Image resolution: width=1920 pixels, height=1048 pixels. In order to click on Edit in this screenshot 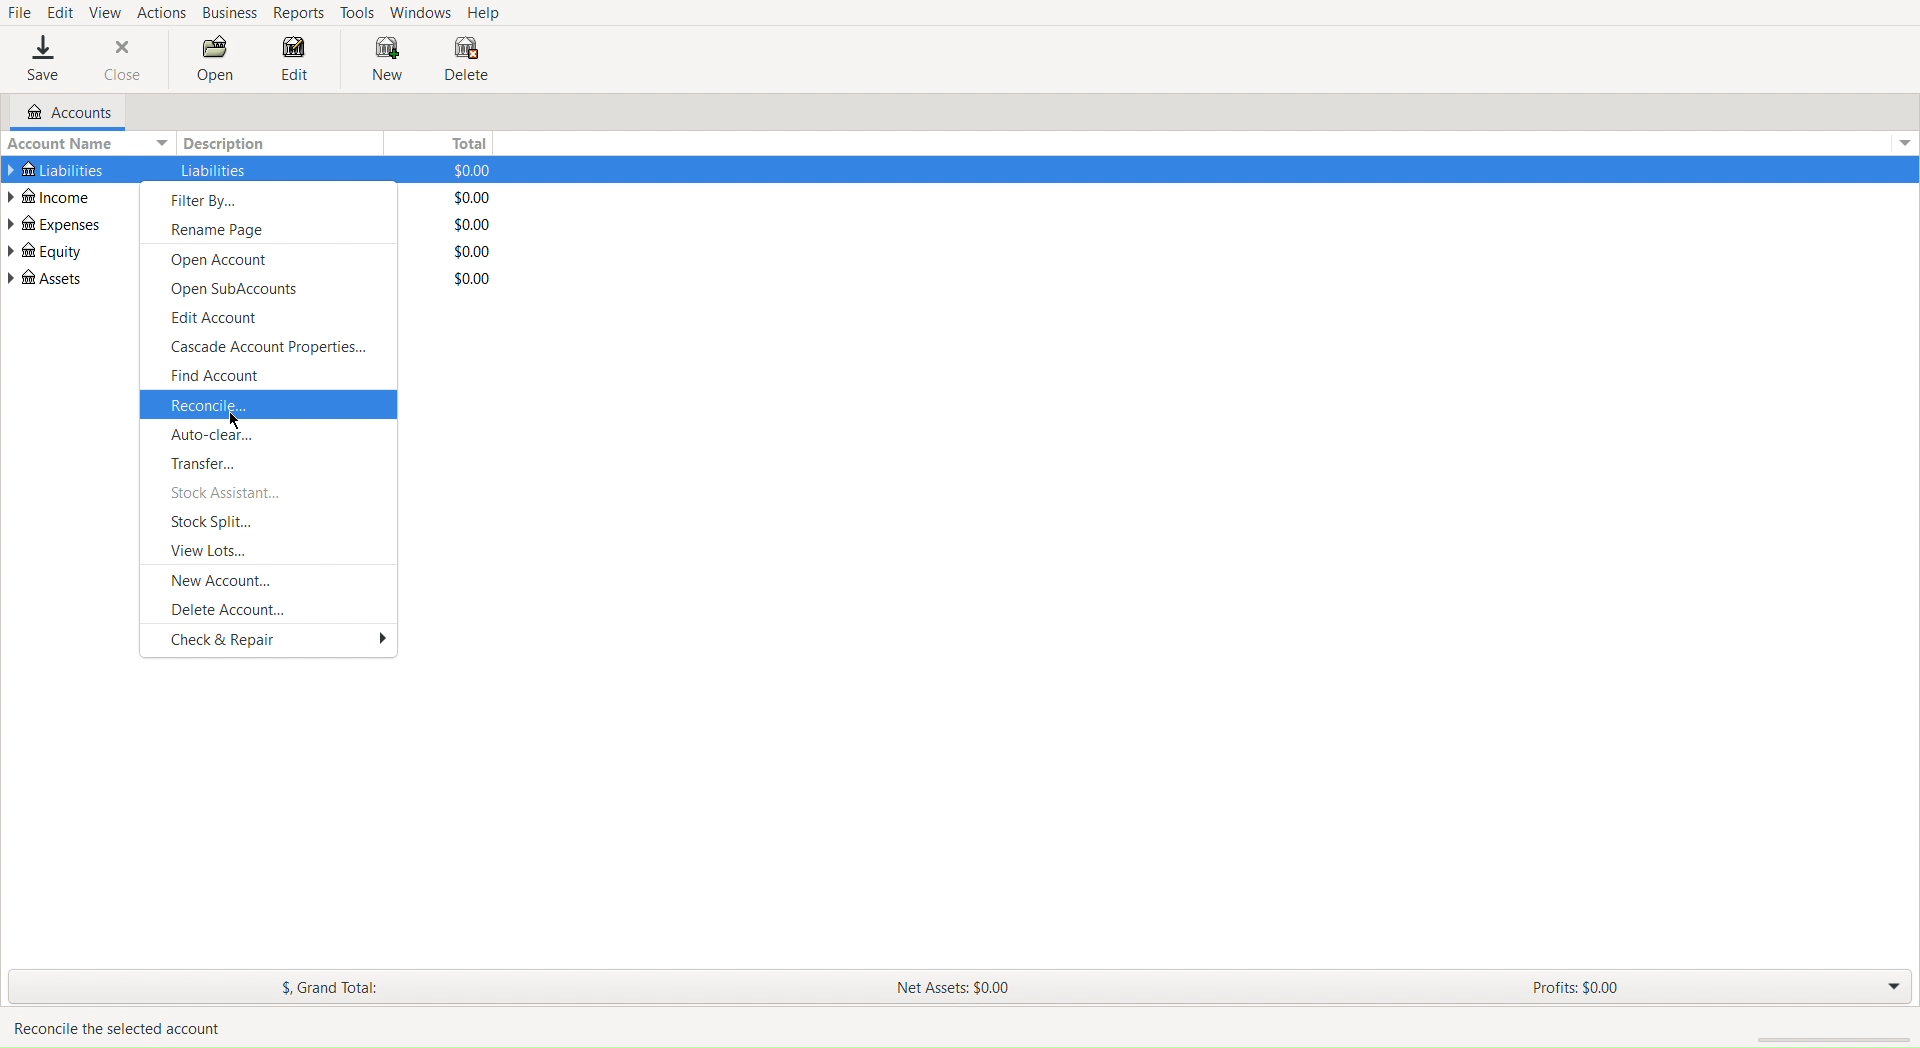, I will do `click(62, 12)`.